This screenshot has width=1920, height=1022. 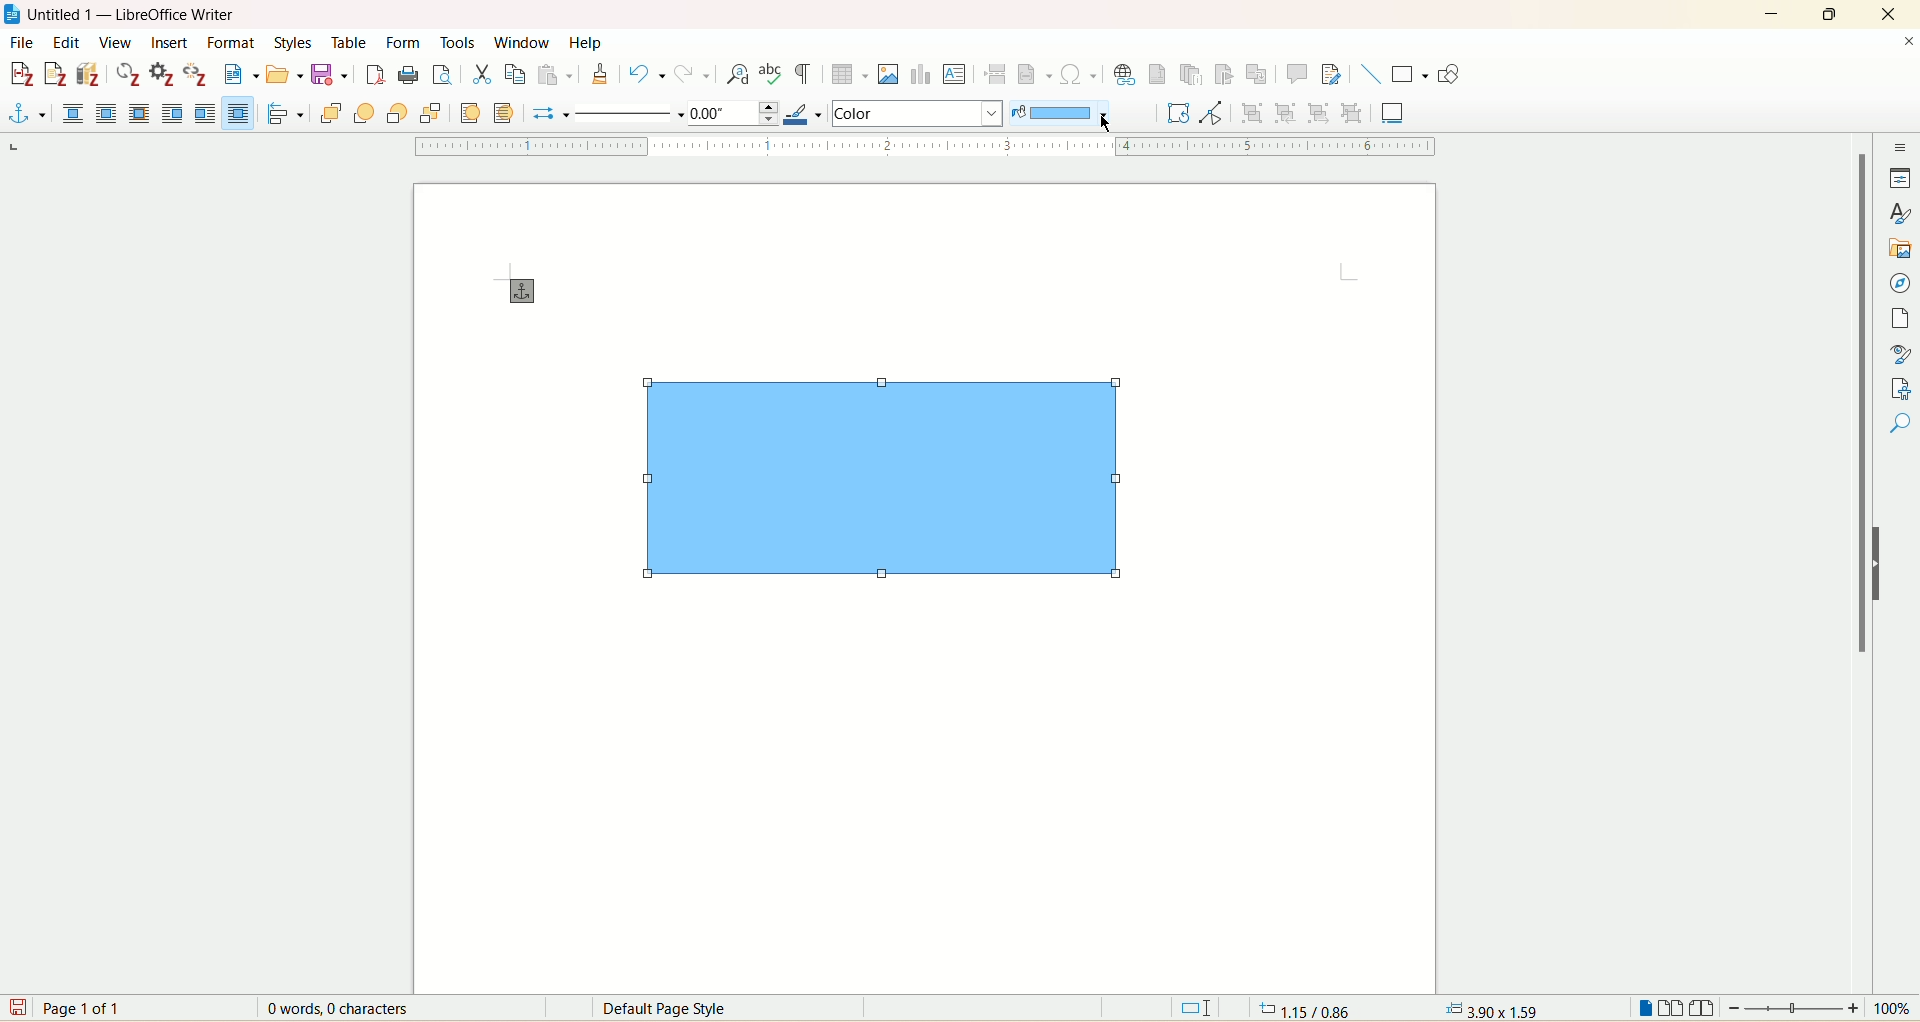 I want to click on refresh, so click(x=128, y=74).